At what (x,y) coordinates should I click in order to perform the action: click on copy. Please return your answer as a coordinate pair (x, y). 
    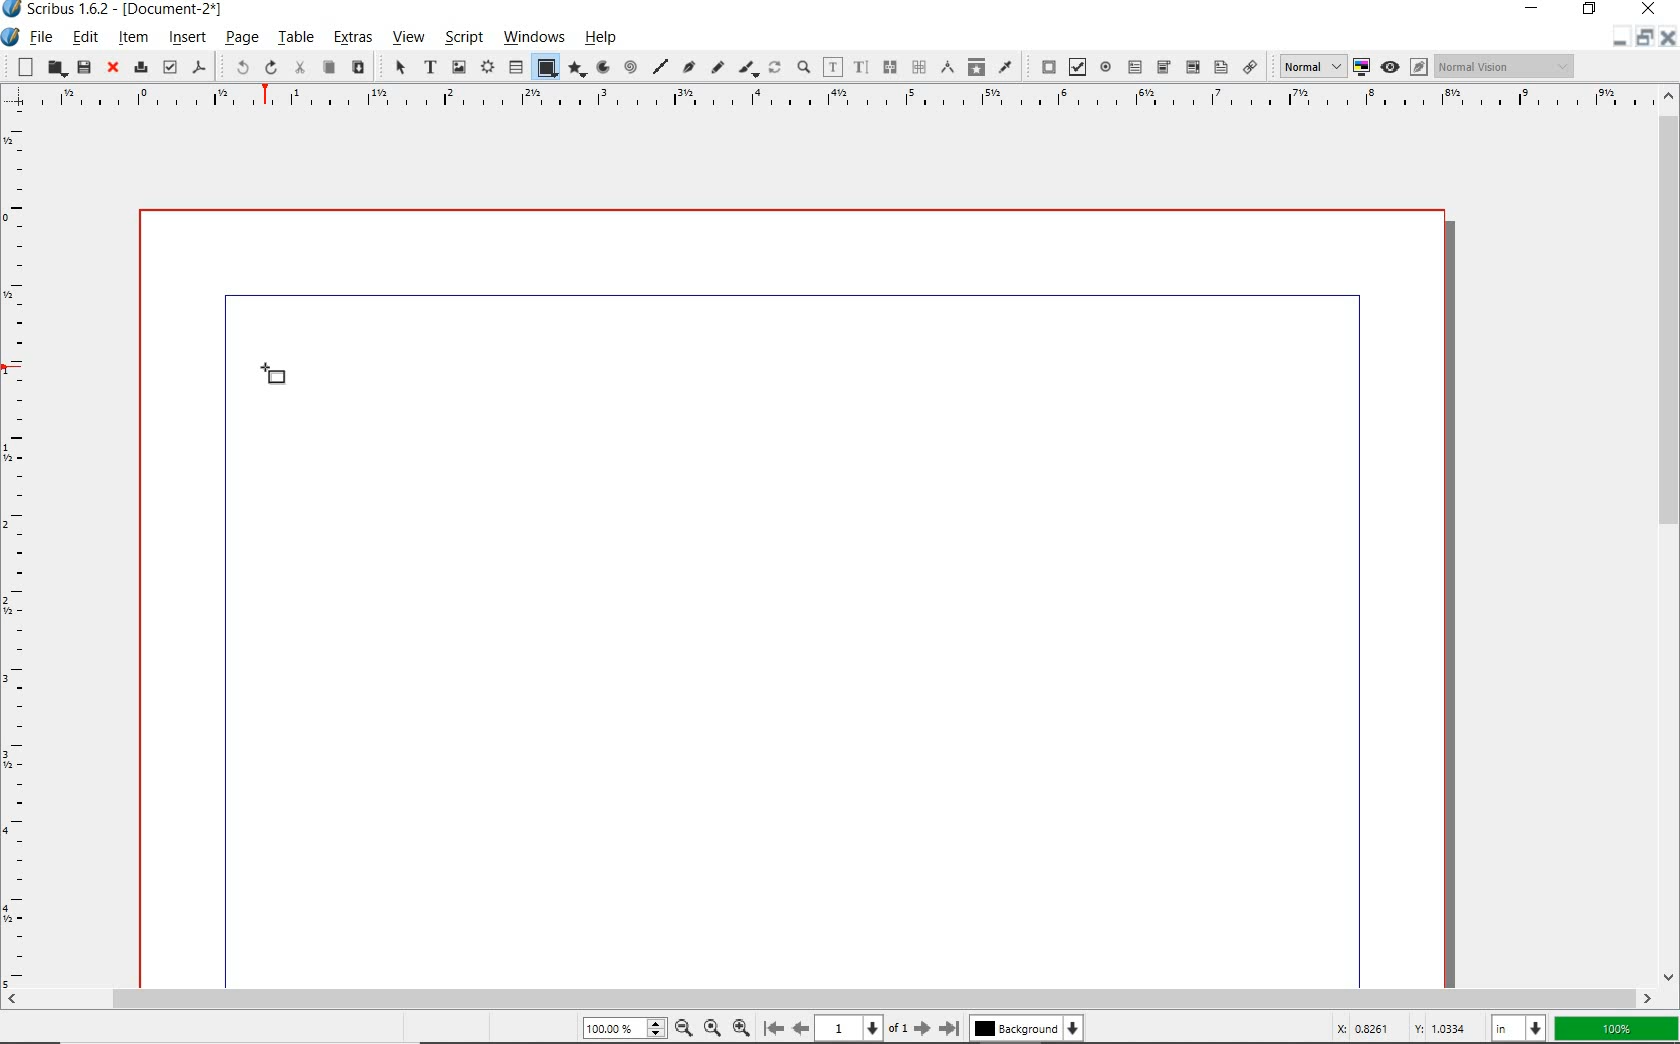
    Looking at the image, I should click on (328, 69).